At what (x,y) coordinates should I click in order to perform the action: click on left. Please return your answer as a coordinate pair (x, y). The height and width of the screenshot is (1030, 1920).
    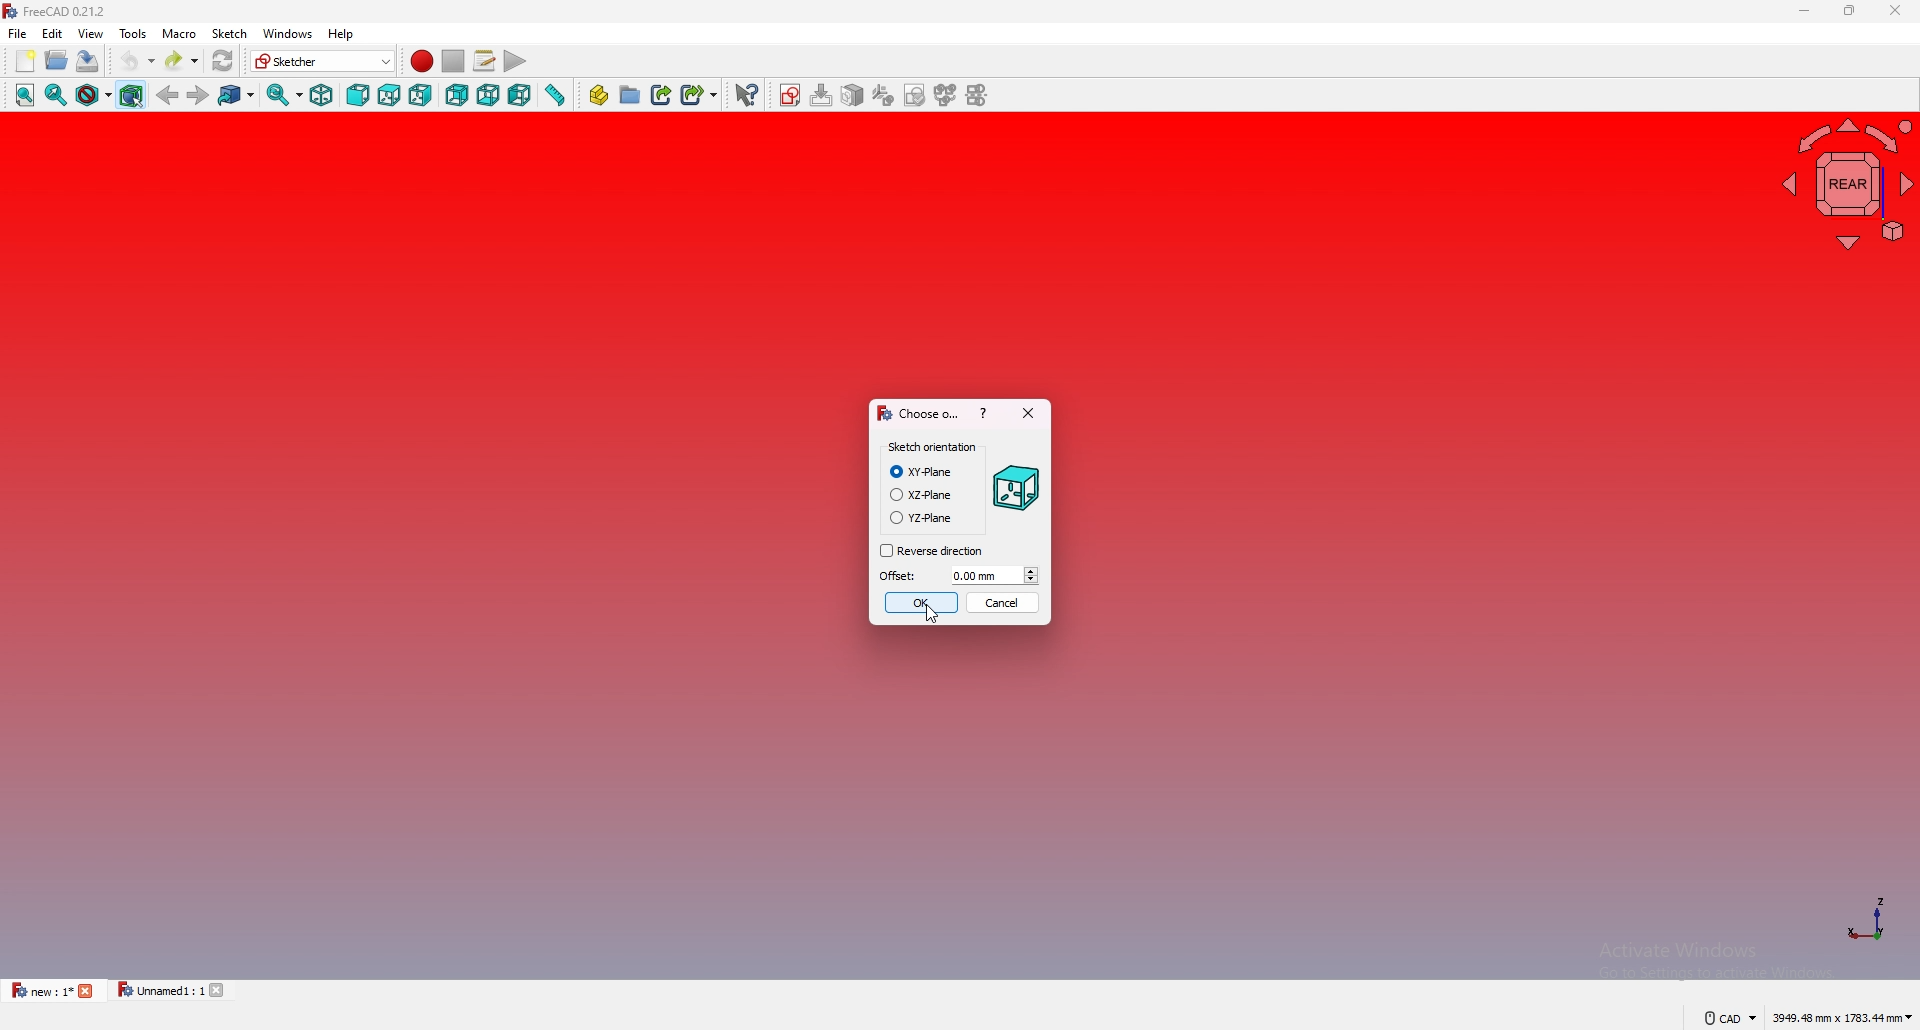
    Looking at the image, I should click on (521, 95).